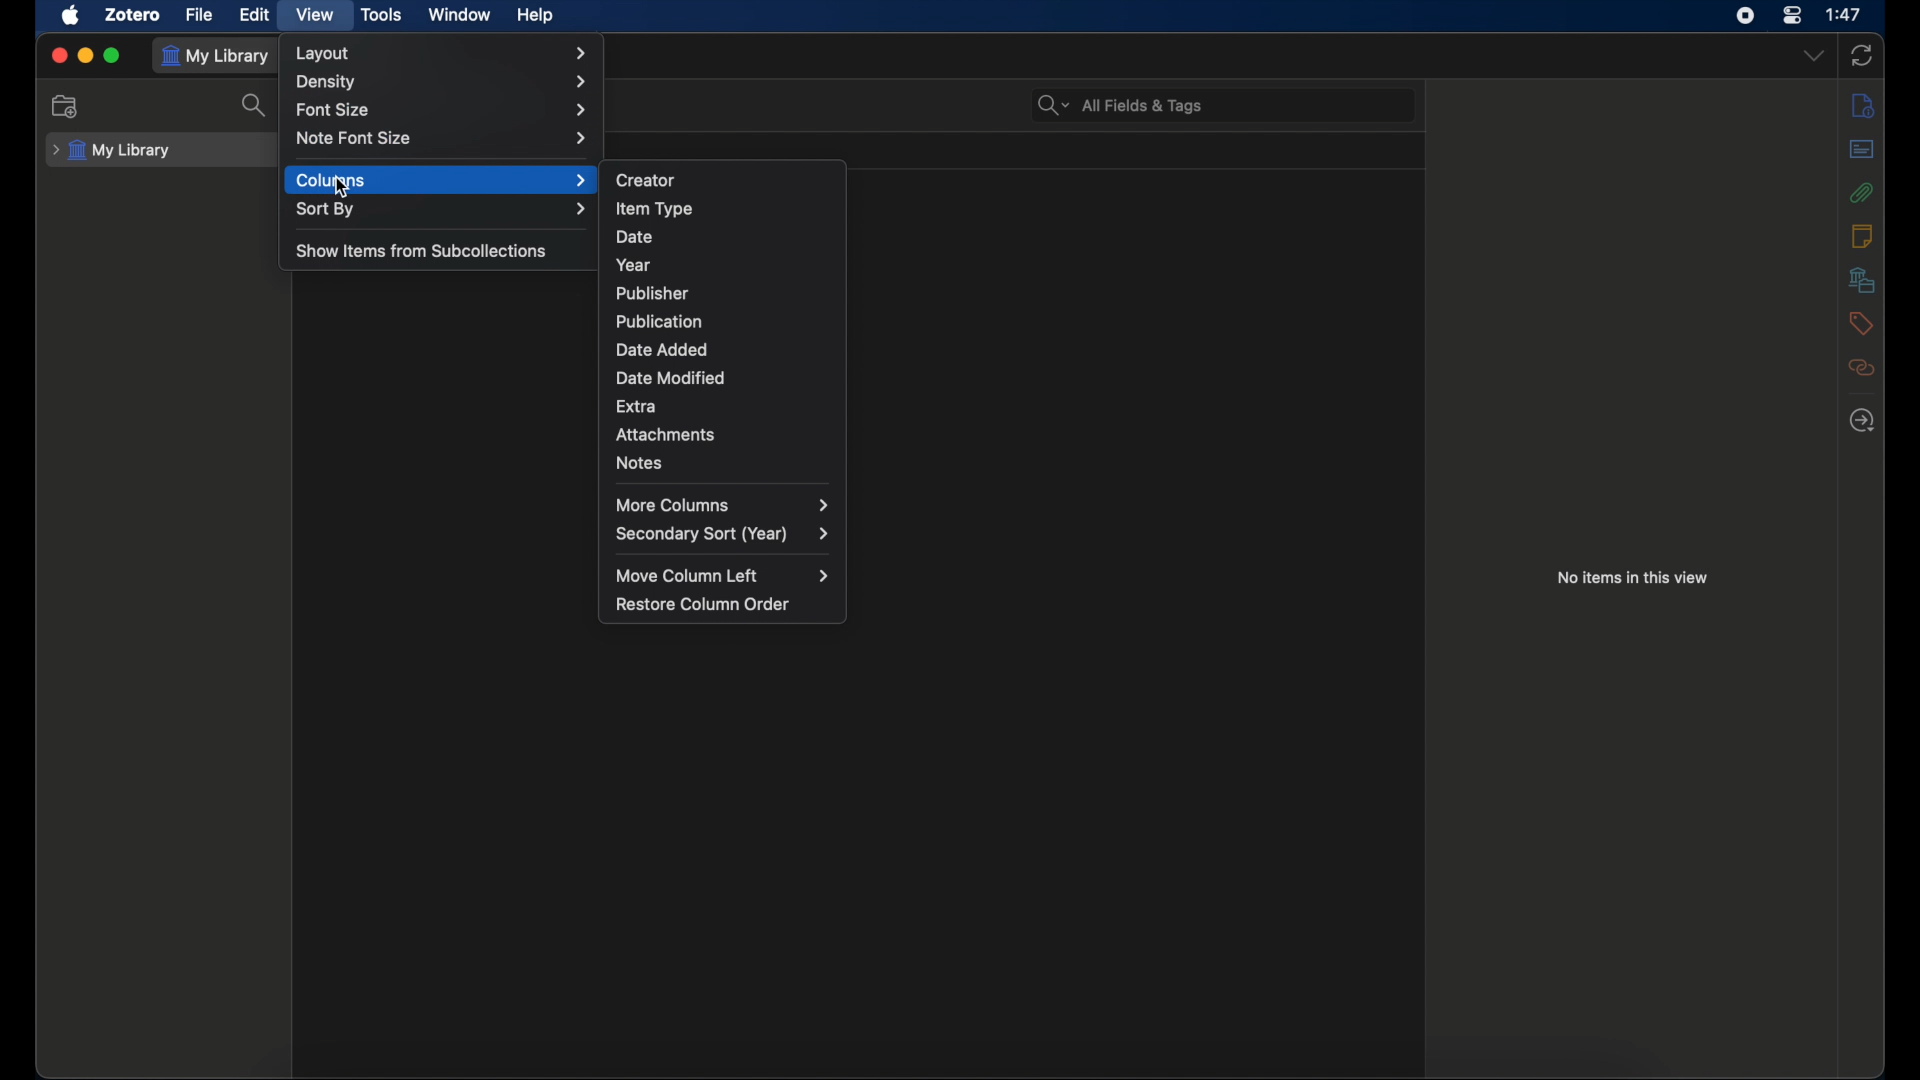 This screenshot has height=1080, width=1920. What do you see at coordinates (199, 15) in the screenshot?
I see `file` at bounding box center [199, 15].